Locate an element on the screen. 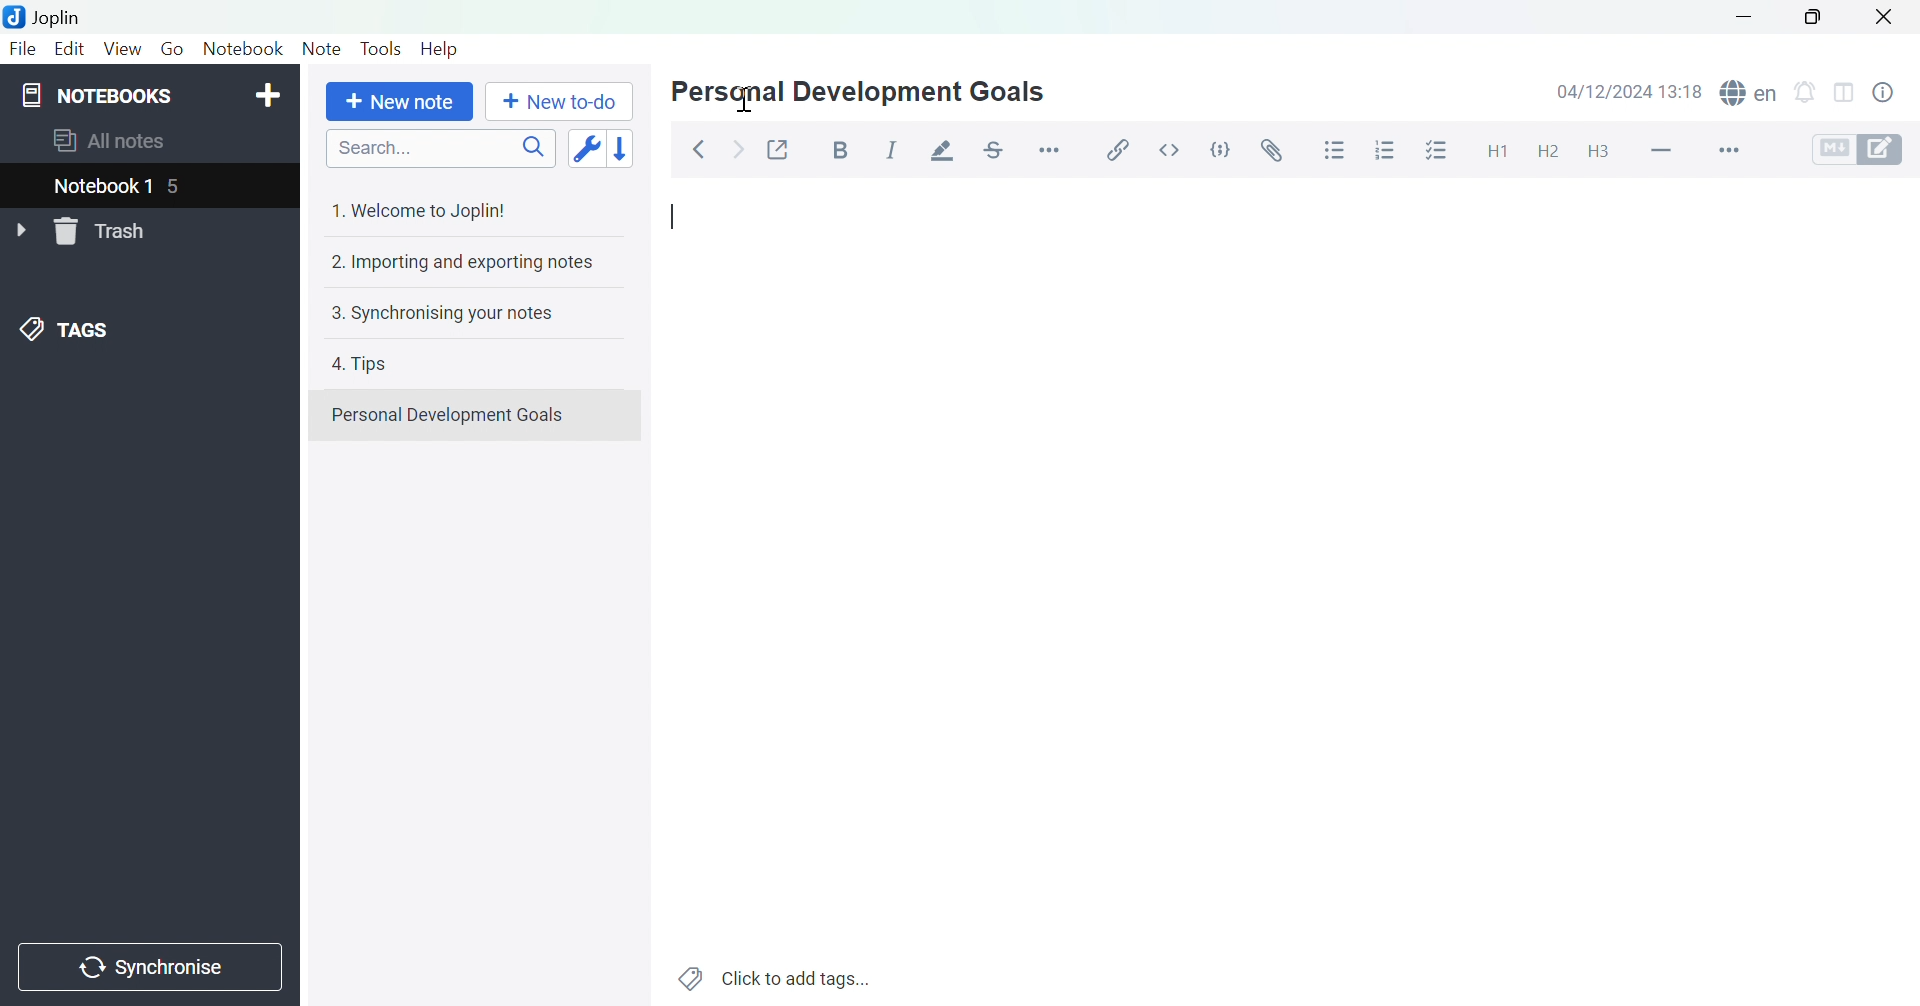 The image size is (1920, 1006). 1. Welcome to Joplin! is located at coordinates (427, 210).